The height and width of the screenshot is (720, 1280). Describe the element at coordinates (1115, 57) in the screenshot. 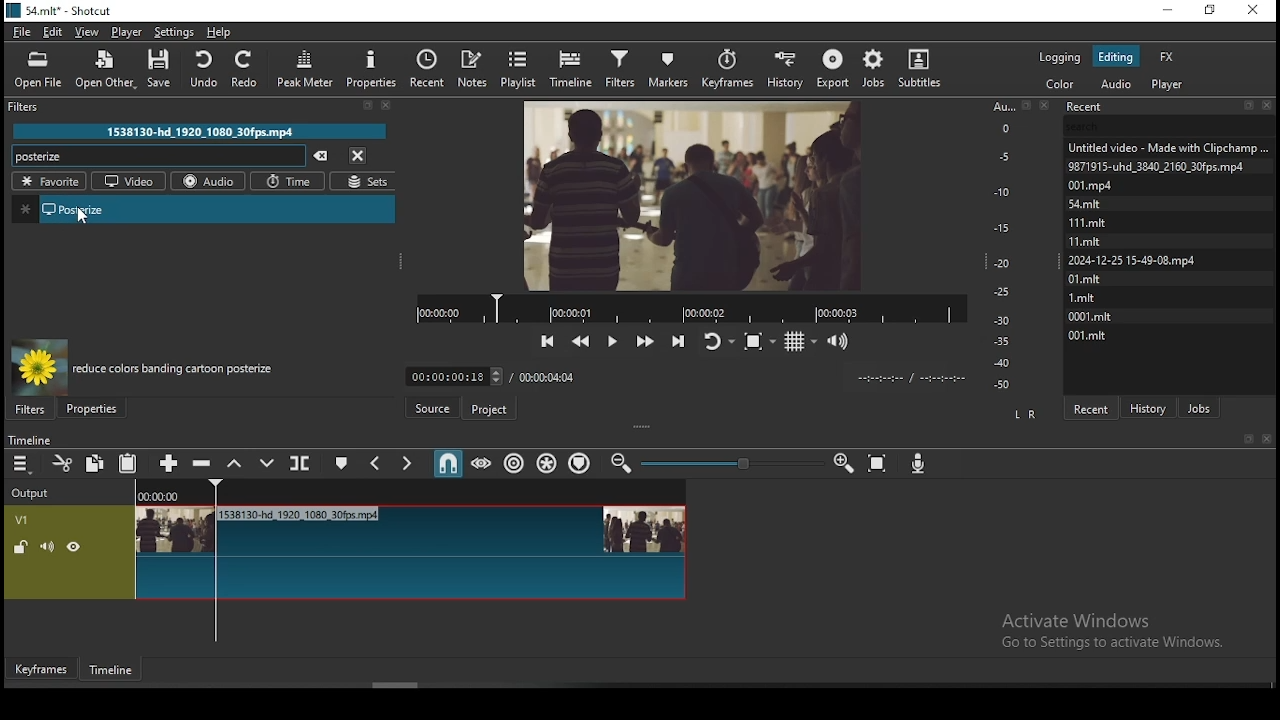

I see `editing` at that location.